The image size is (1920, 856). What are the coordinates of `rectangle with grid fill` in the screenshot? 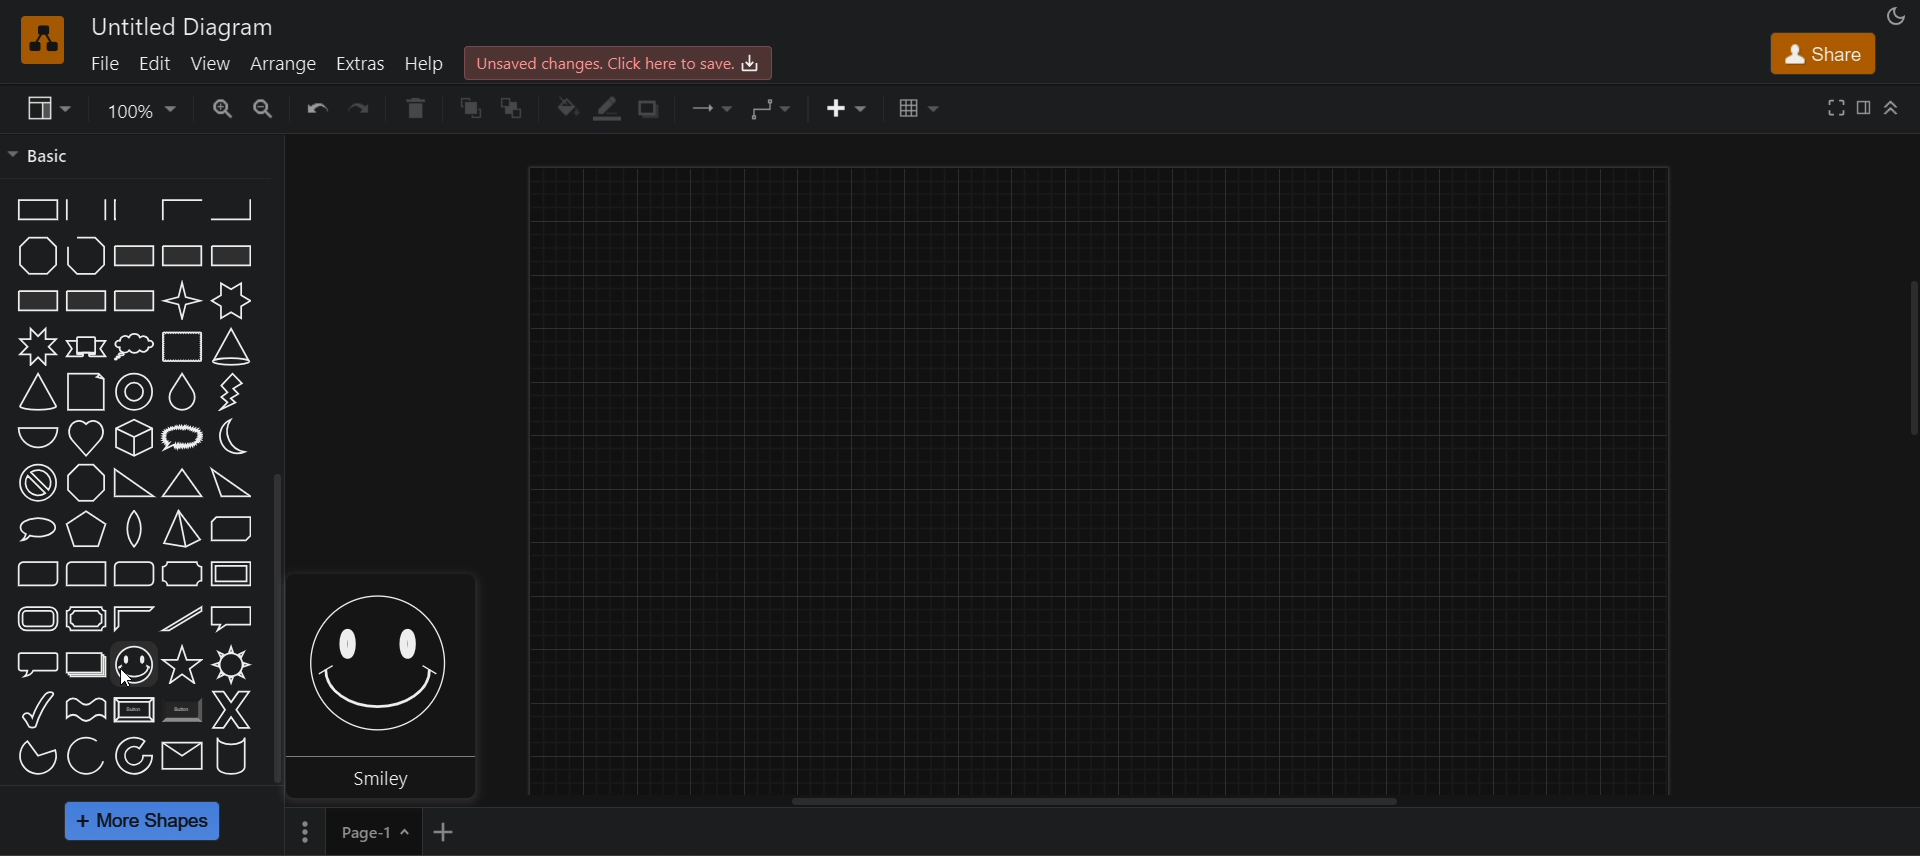 It's located at (88, 302).